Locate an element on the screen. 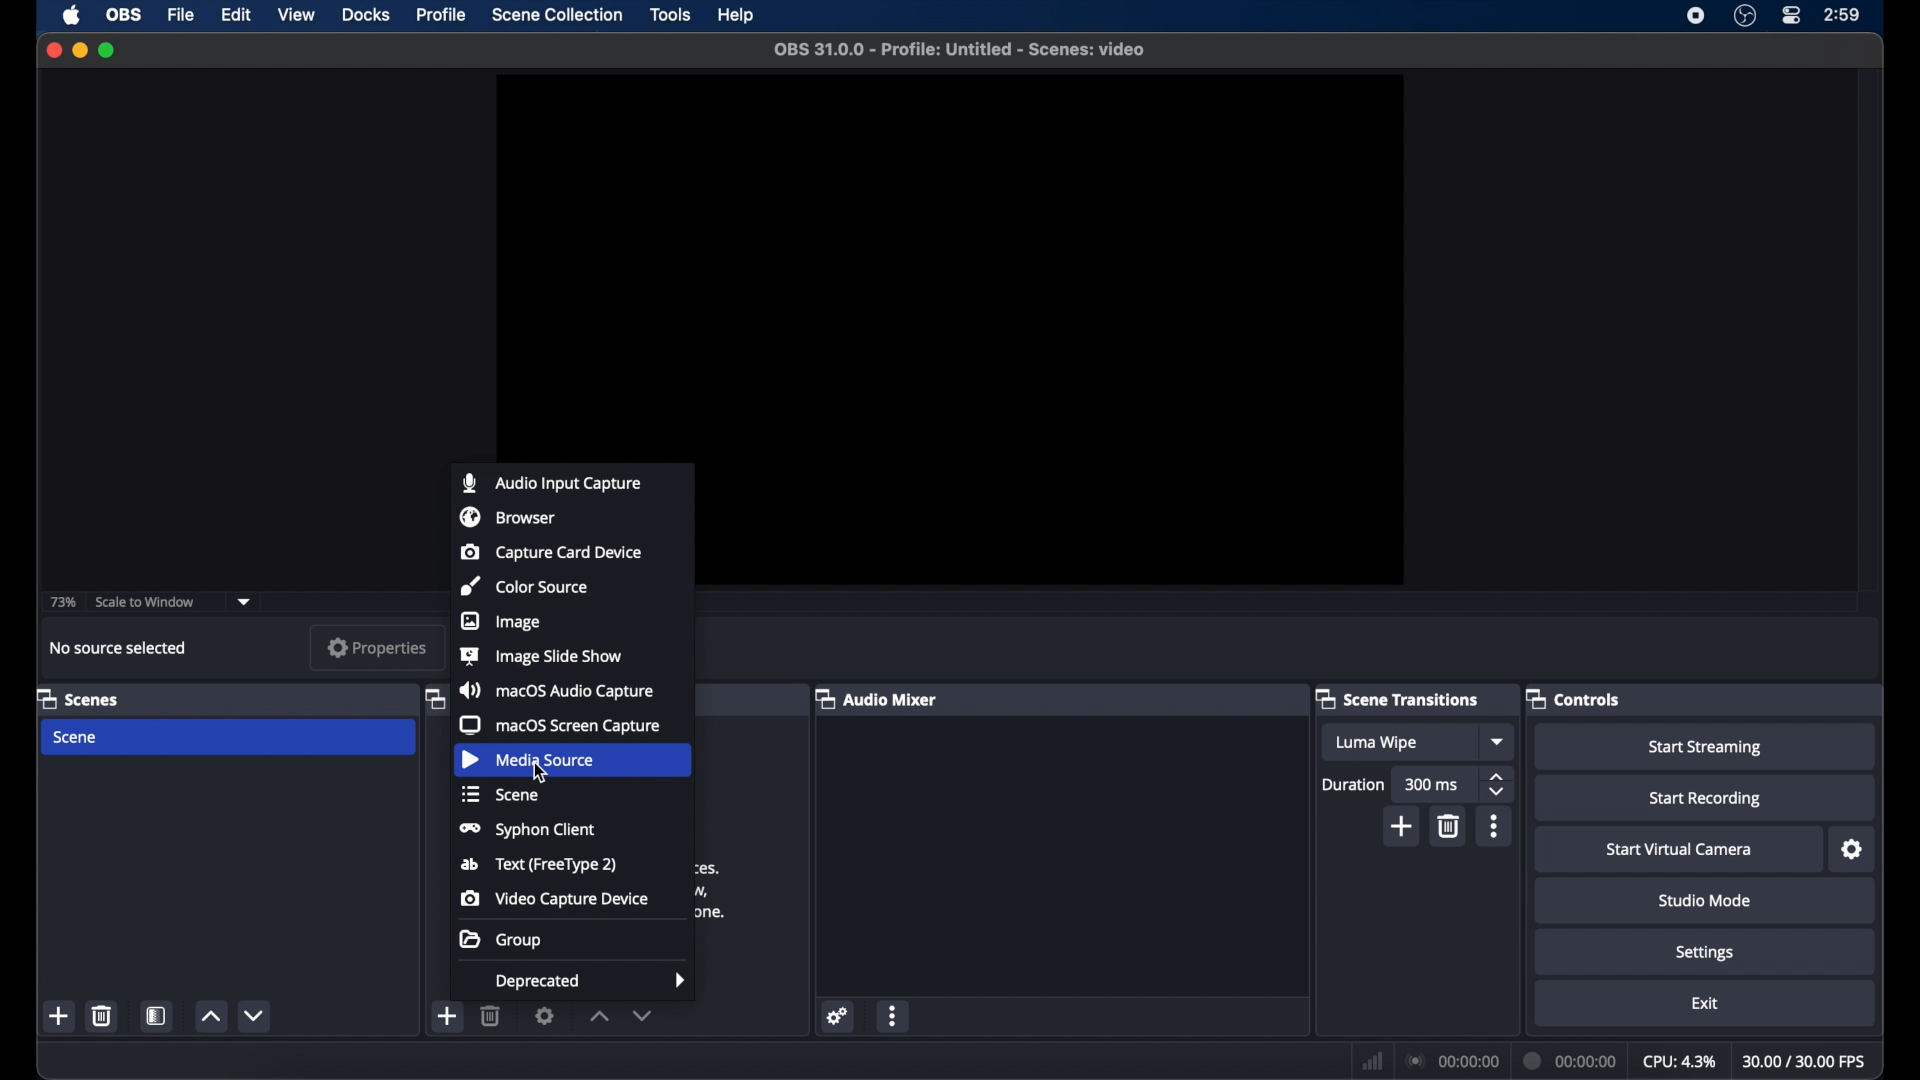  close is located at coordinates (53, 50).